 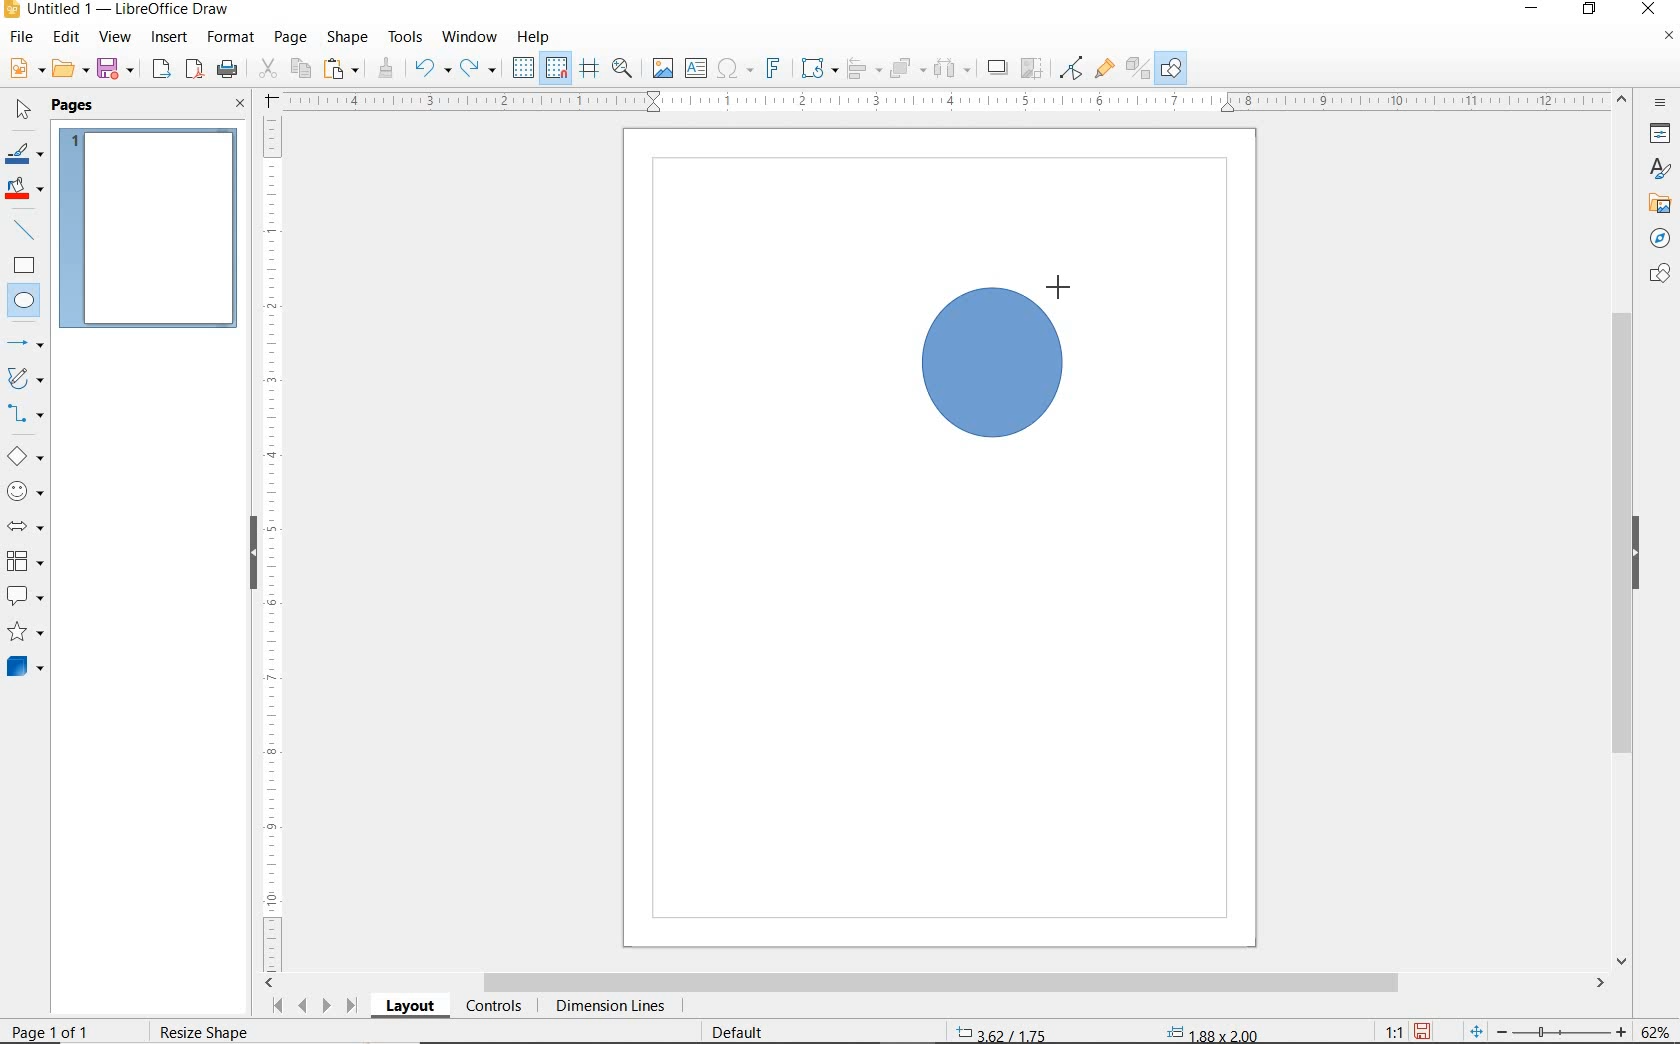 I want to click on EXPORT, so click(x=162, y=70).